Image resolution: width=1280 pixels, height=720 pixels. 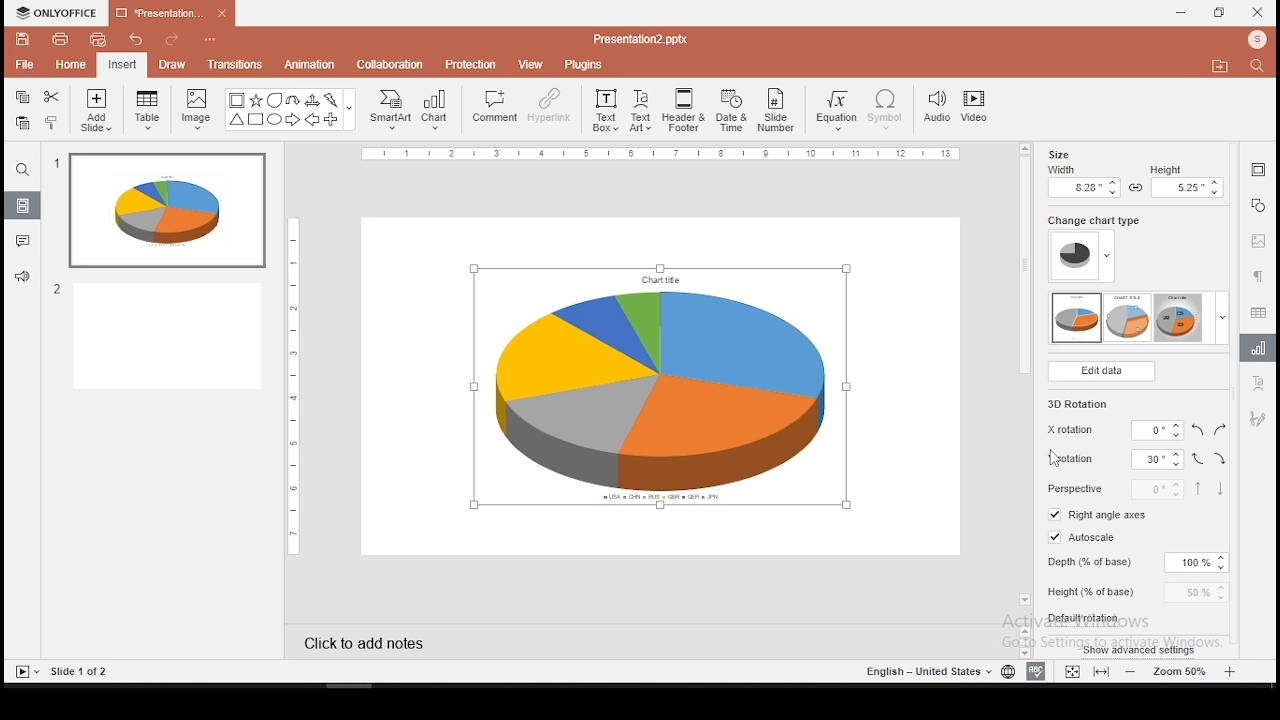 I want to click on scroll bar, so click(x=1025, y=380).